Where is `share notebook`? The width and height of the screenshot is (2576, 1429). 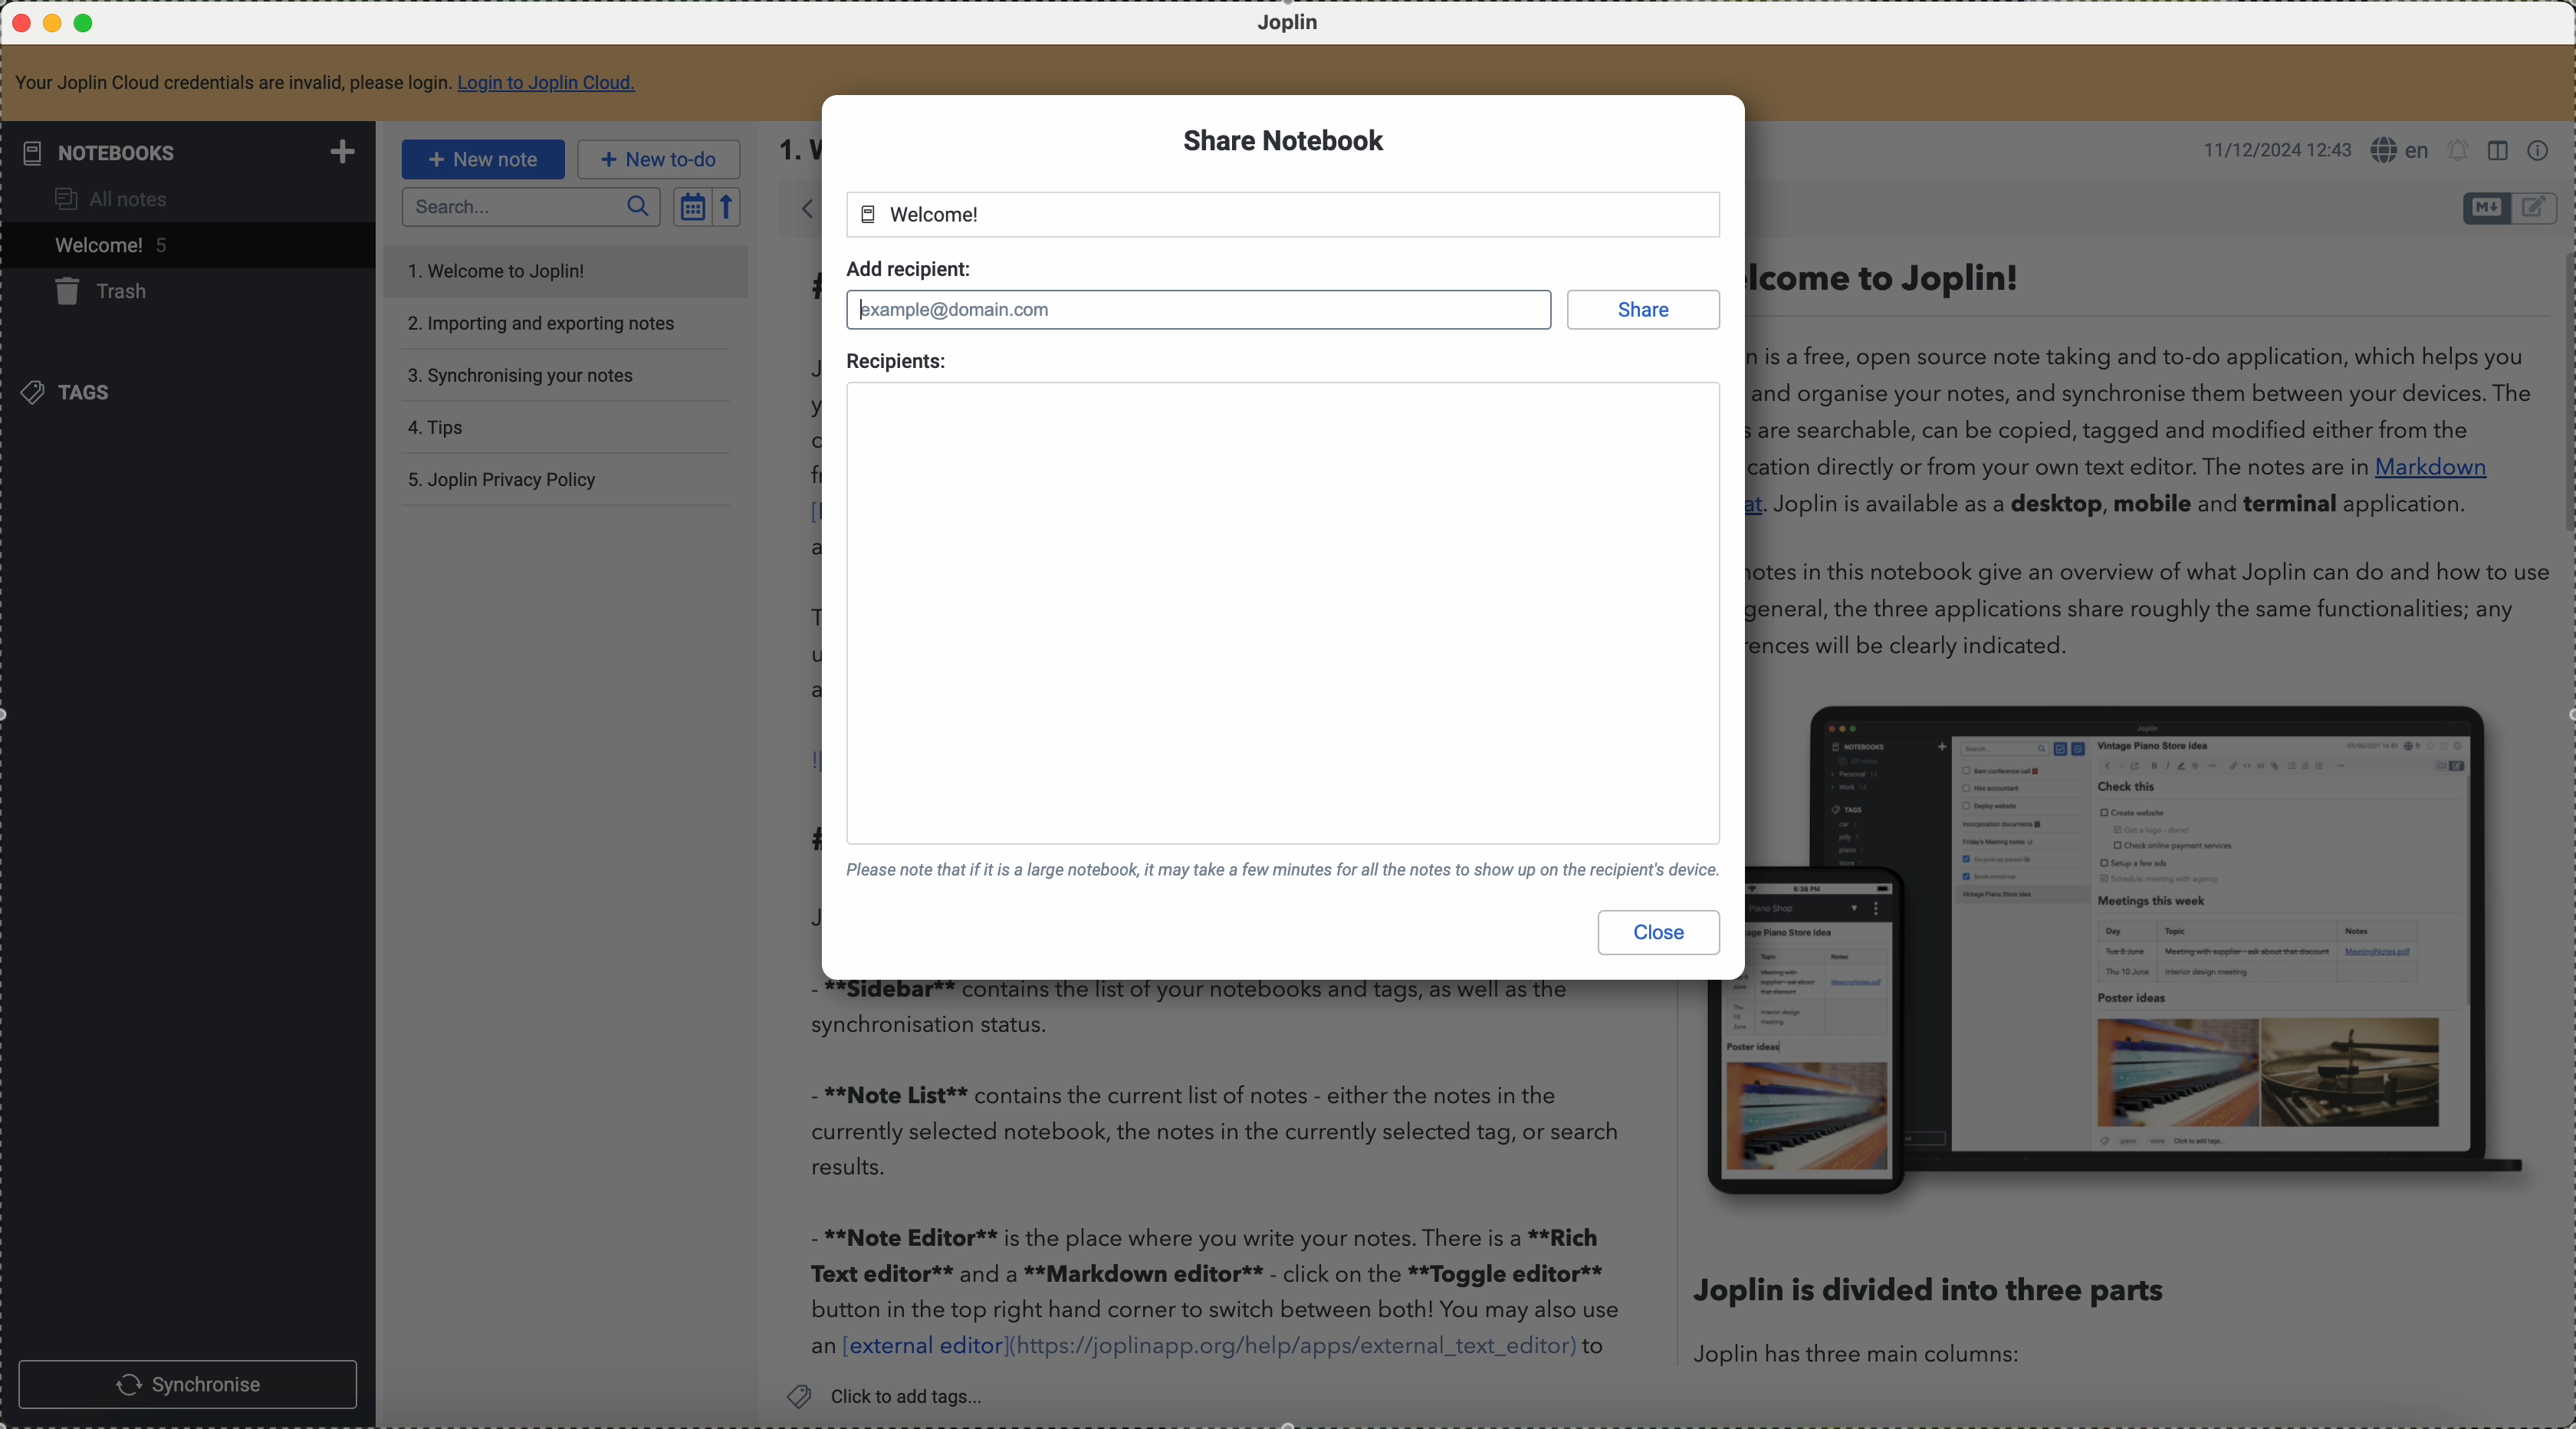
share notebook is located at coordinates (1285, 142).